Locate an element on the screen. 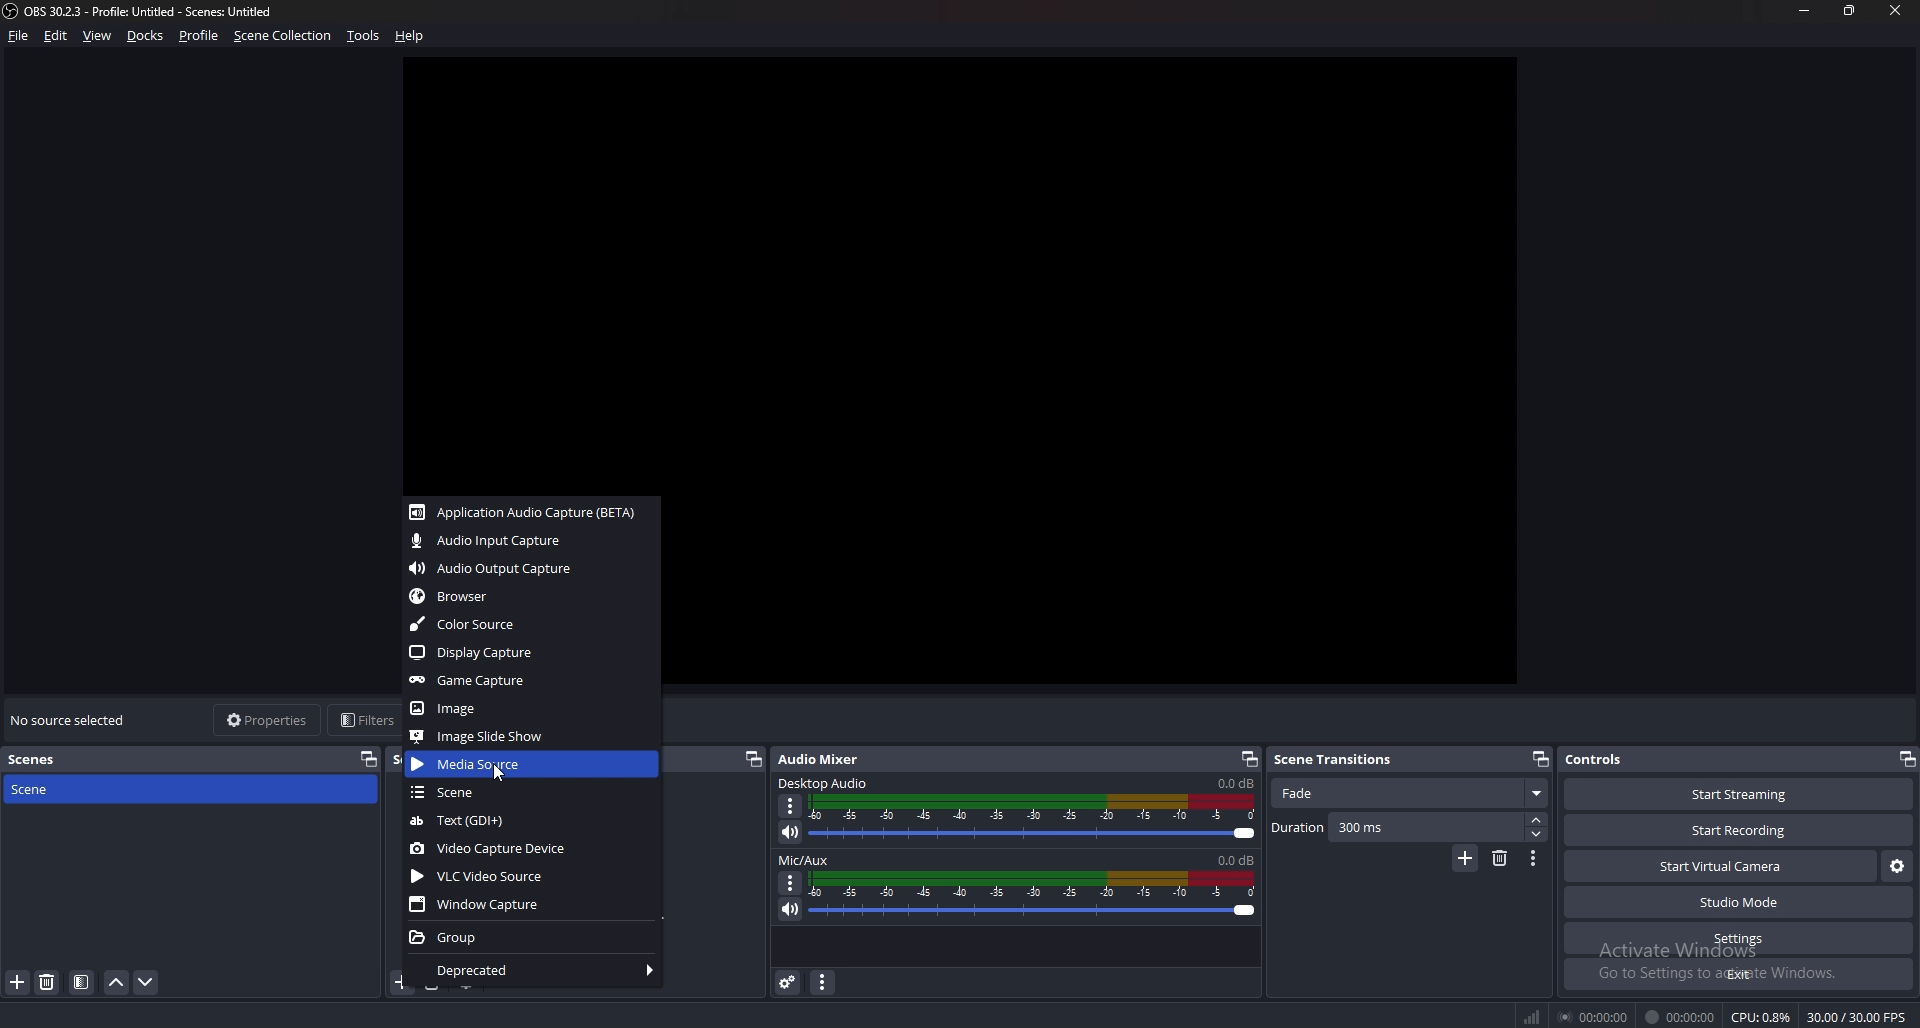  mic sound is located at coordinates (1235, 858).